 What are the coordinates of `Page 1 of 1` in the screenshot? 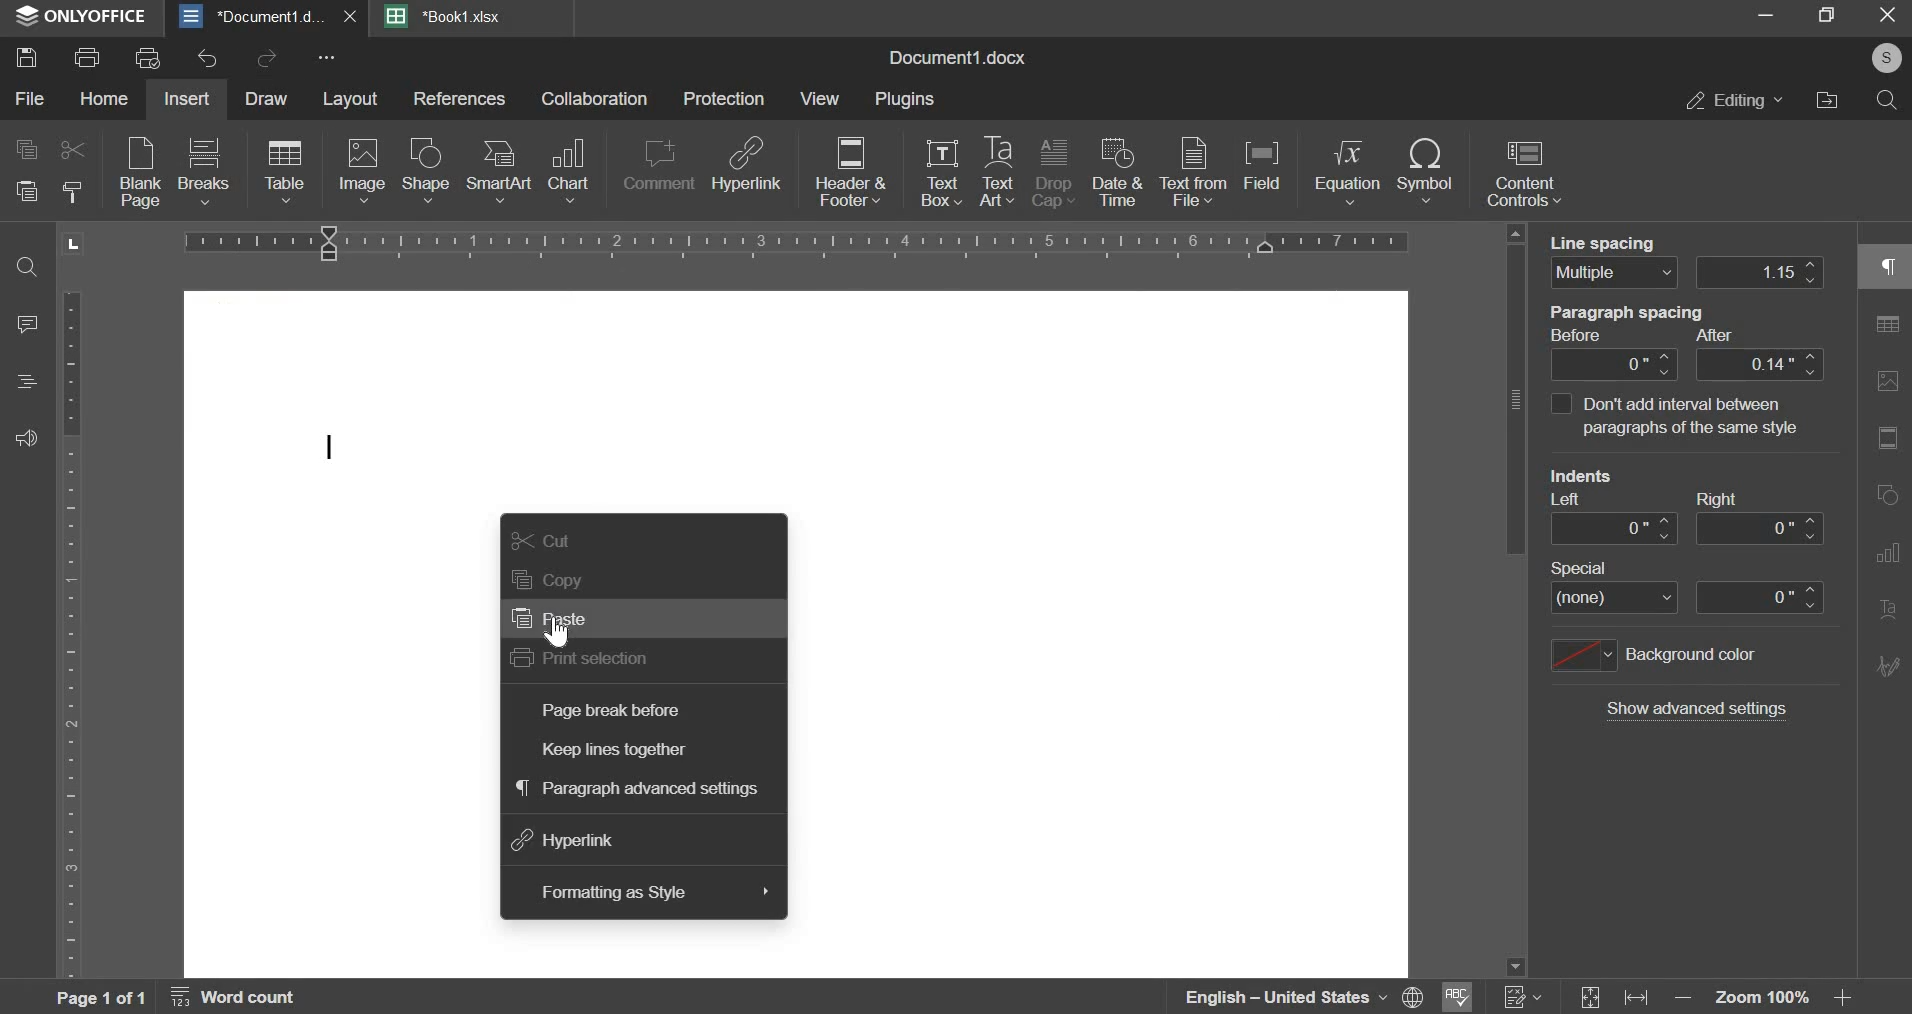 It's located at (99, 999).